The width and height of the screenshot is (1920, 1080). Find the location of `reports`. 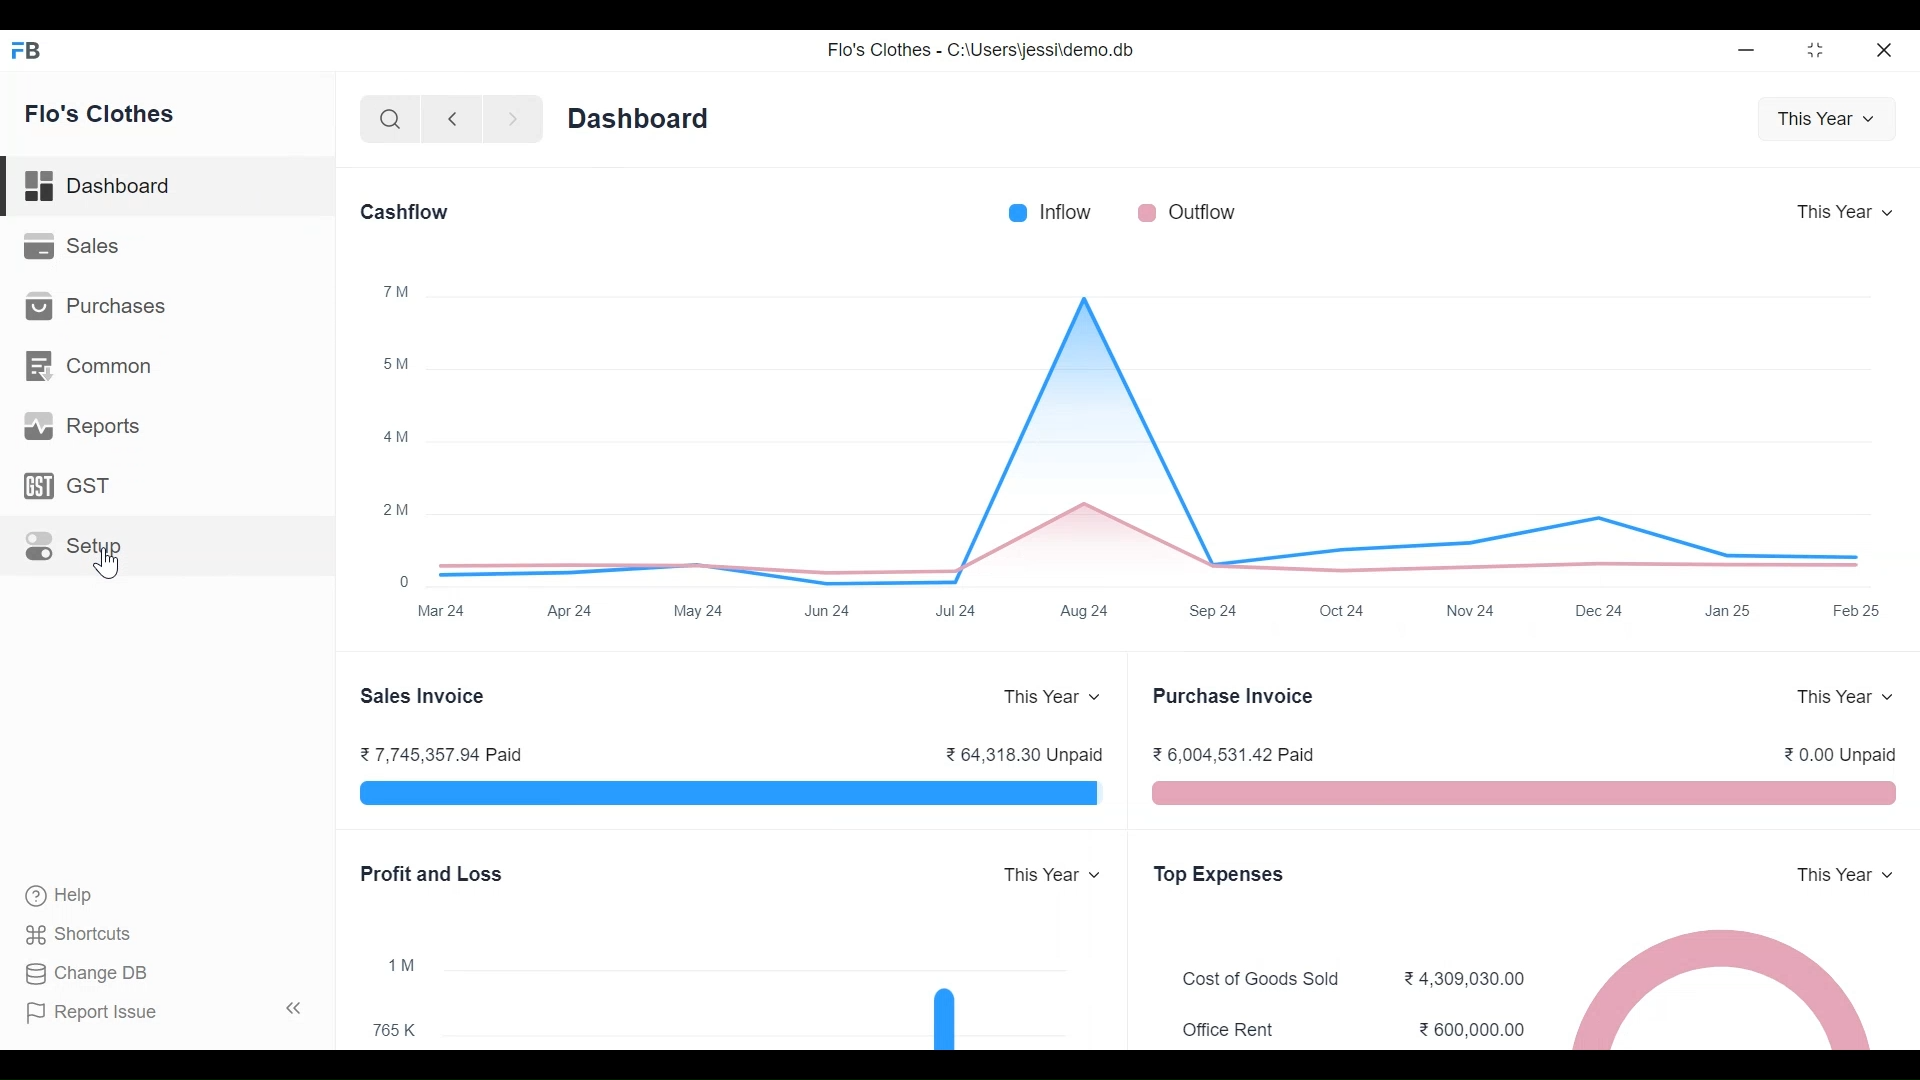

reports is located at coordinates (84, 426).